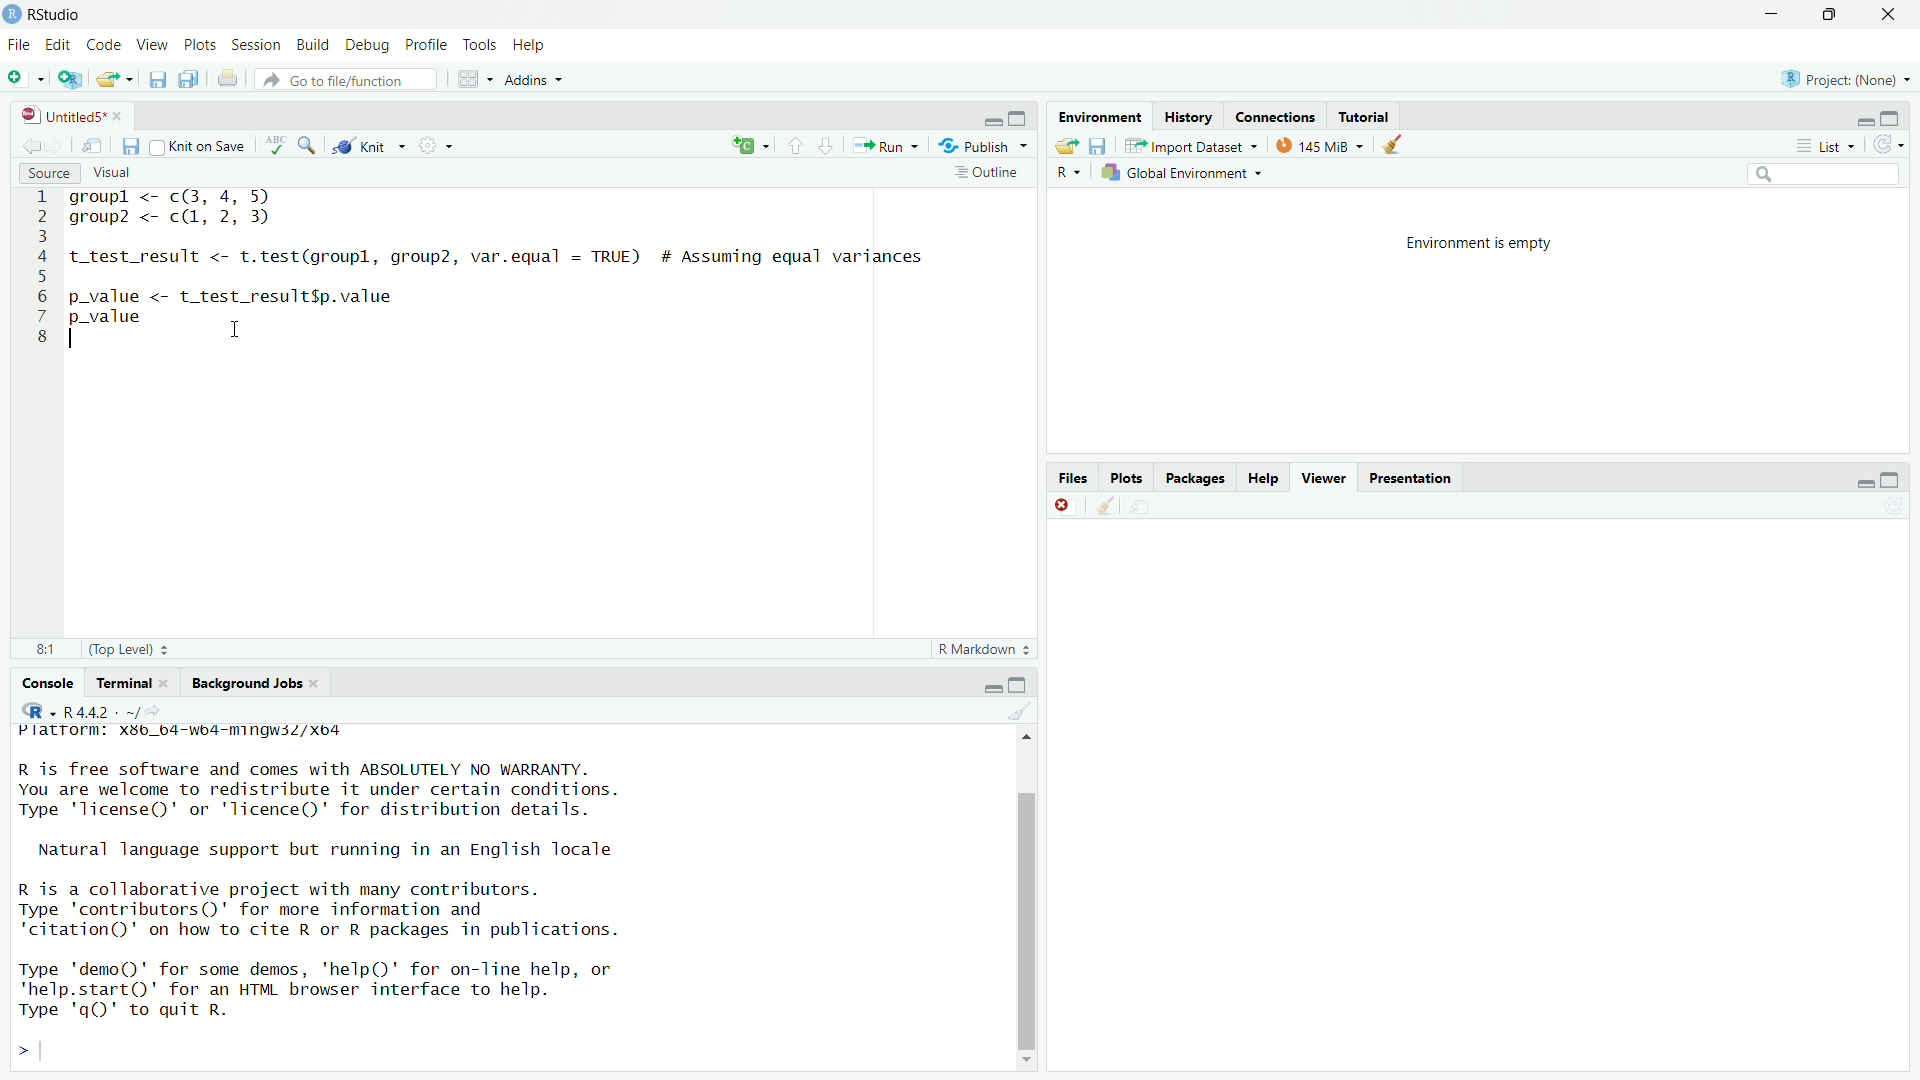 Image resolution: width=1920 pixels, height=1080 pixels. I want to click on refresh the workspace, so click(1889, 145).